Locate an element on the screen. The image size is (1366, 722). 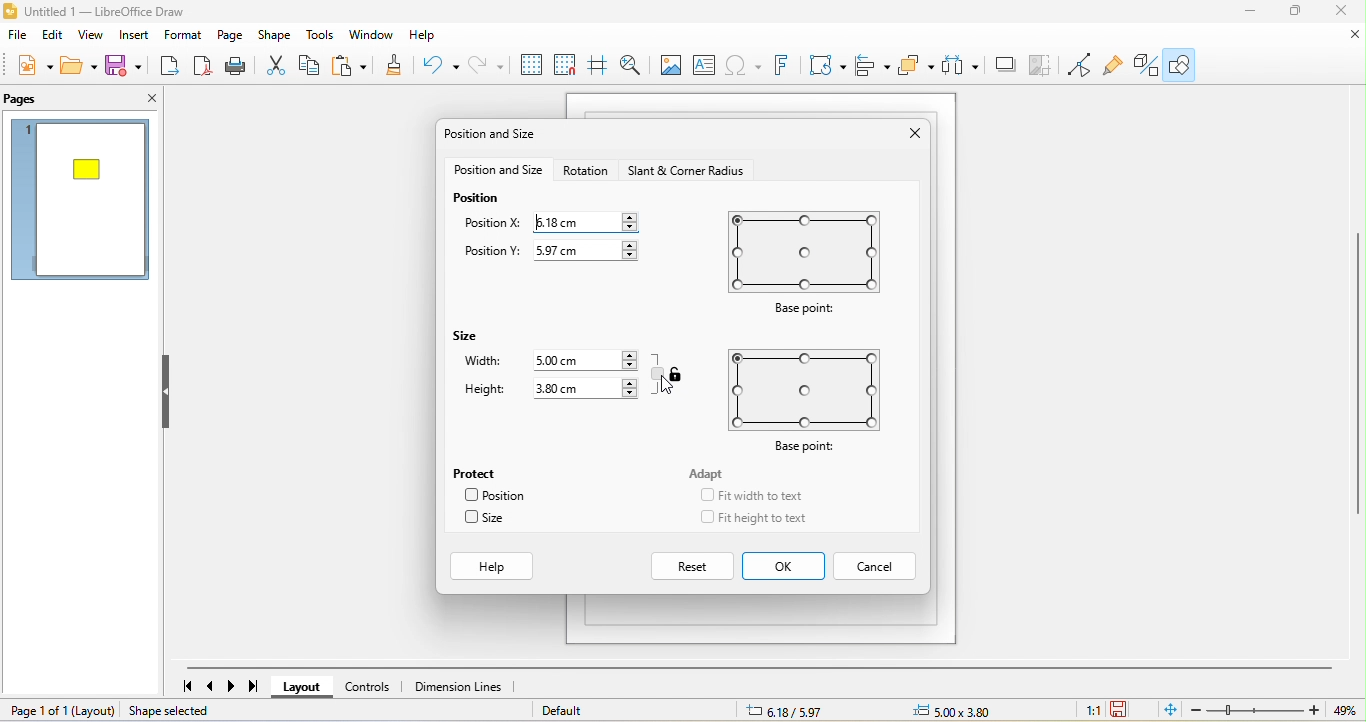
paste is located at coordinates (353, 64).